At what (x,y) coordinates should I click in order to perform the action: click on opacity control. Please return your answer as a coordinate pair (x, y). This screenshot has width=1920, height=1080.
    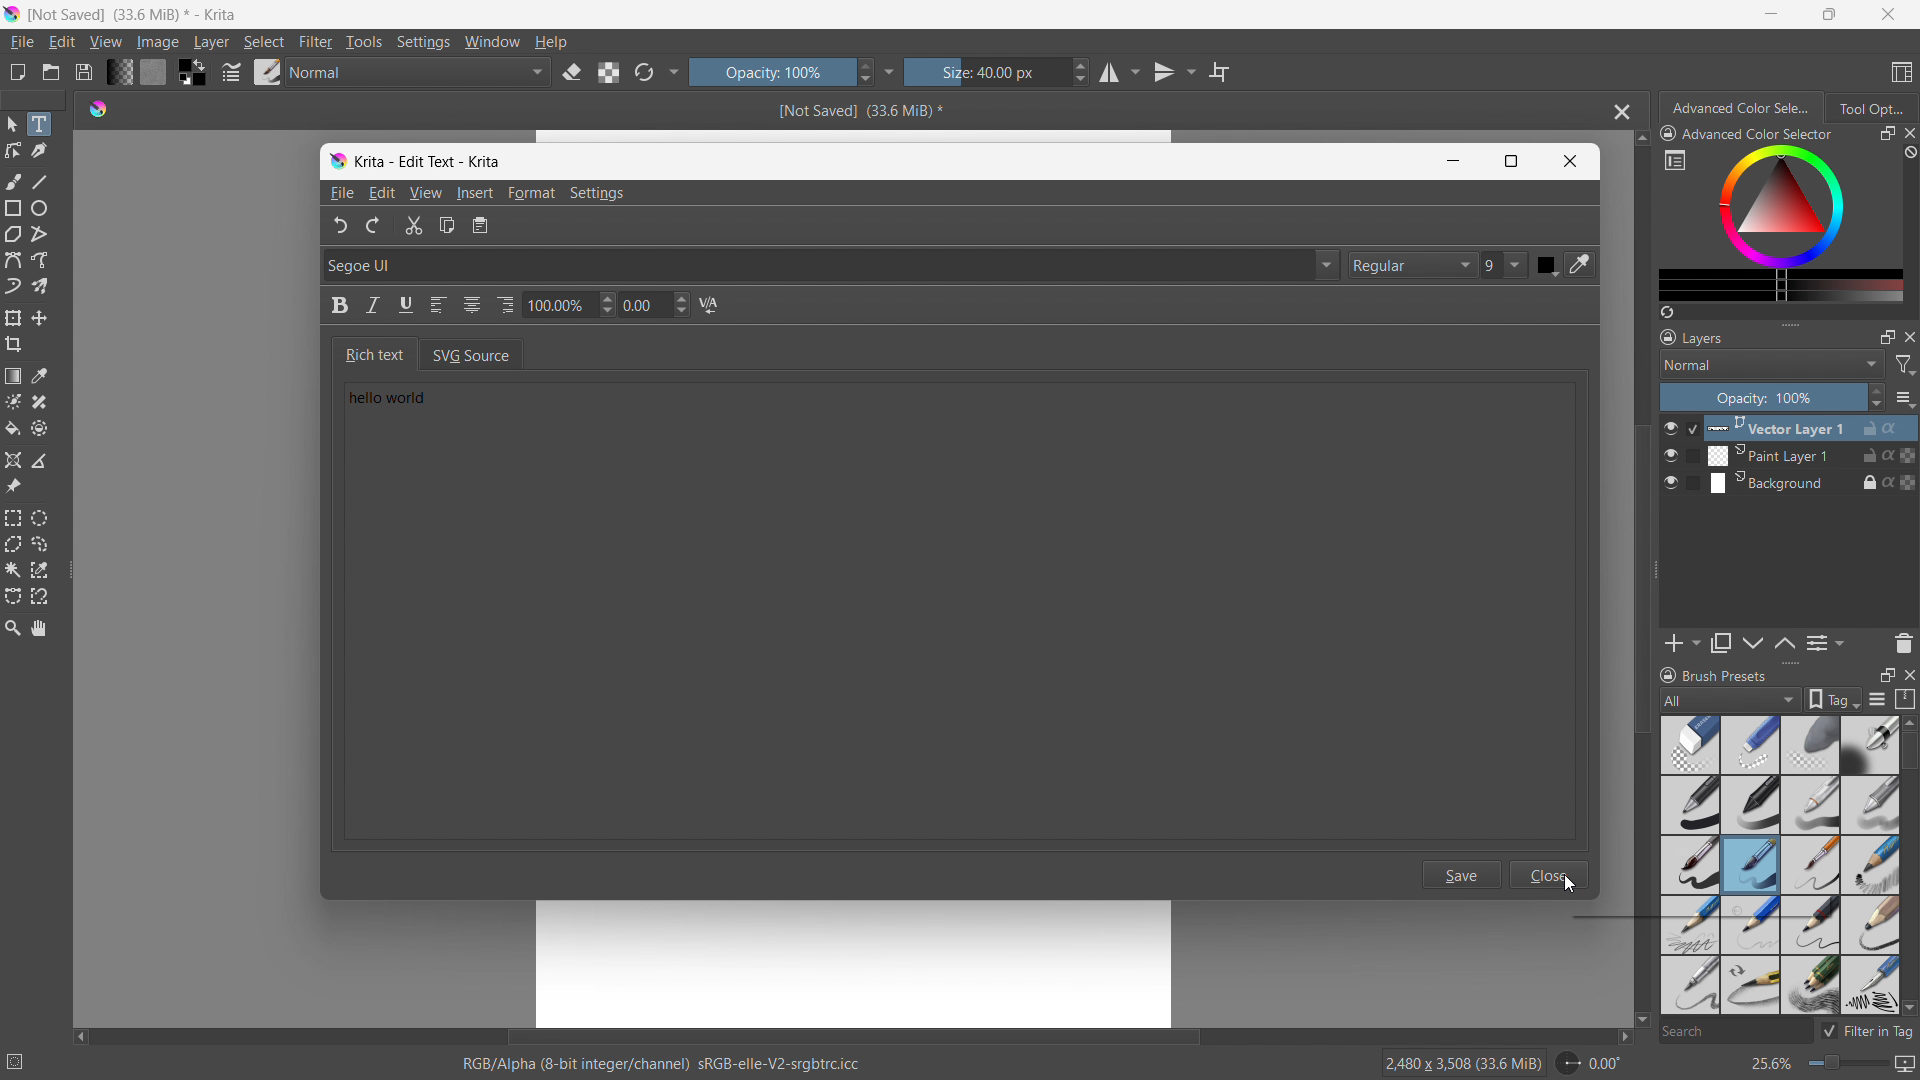
    Looking at the image, I should click on (1772, 397).